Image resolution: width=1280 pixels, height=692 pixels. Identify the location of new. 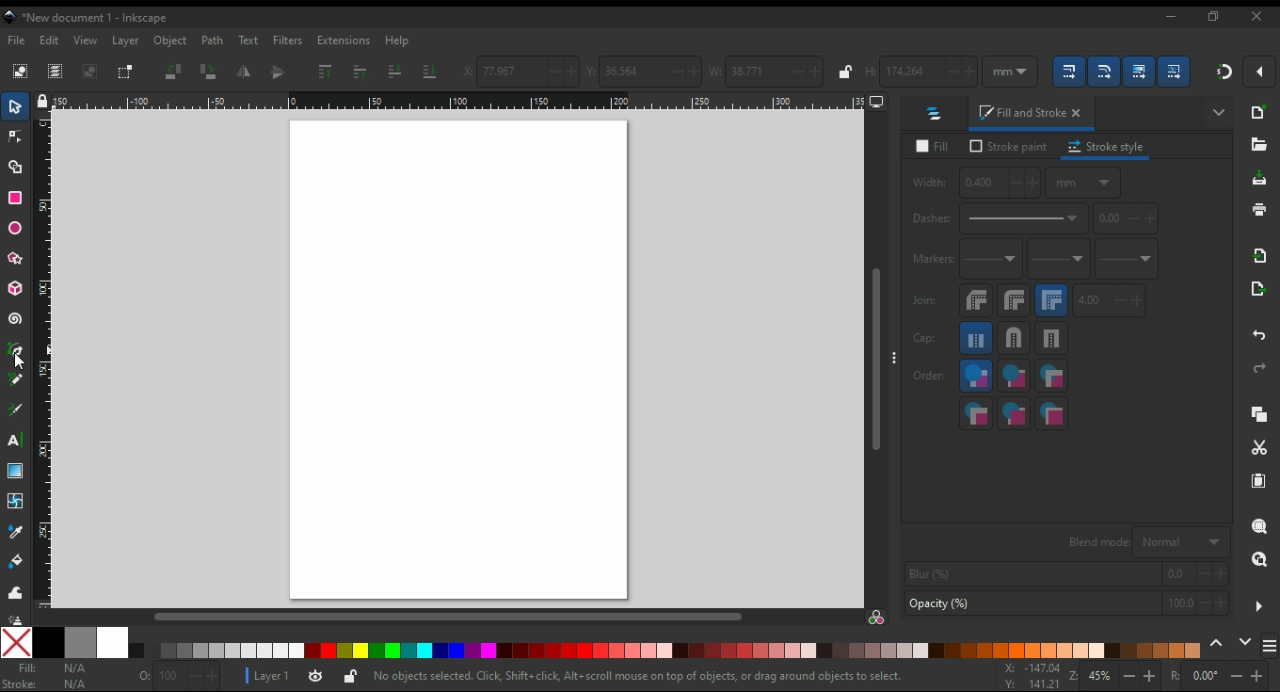
(1263, 111).